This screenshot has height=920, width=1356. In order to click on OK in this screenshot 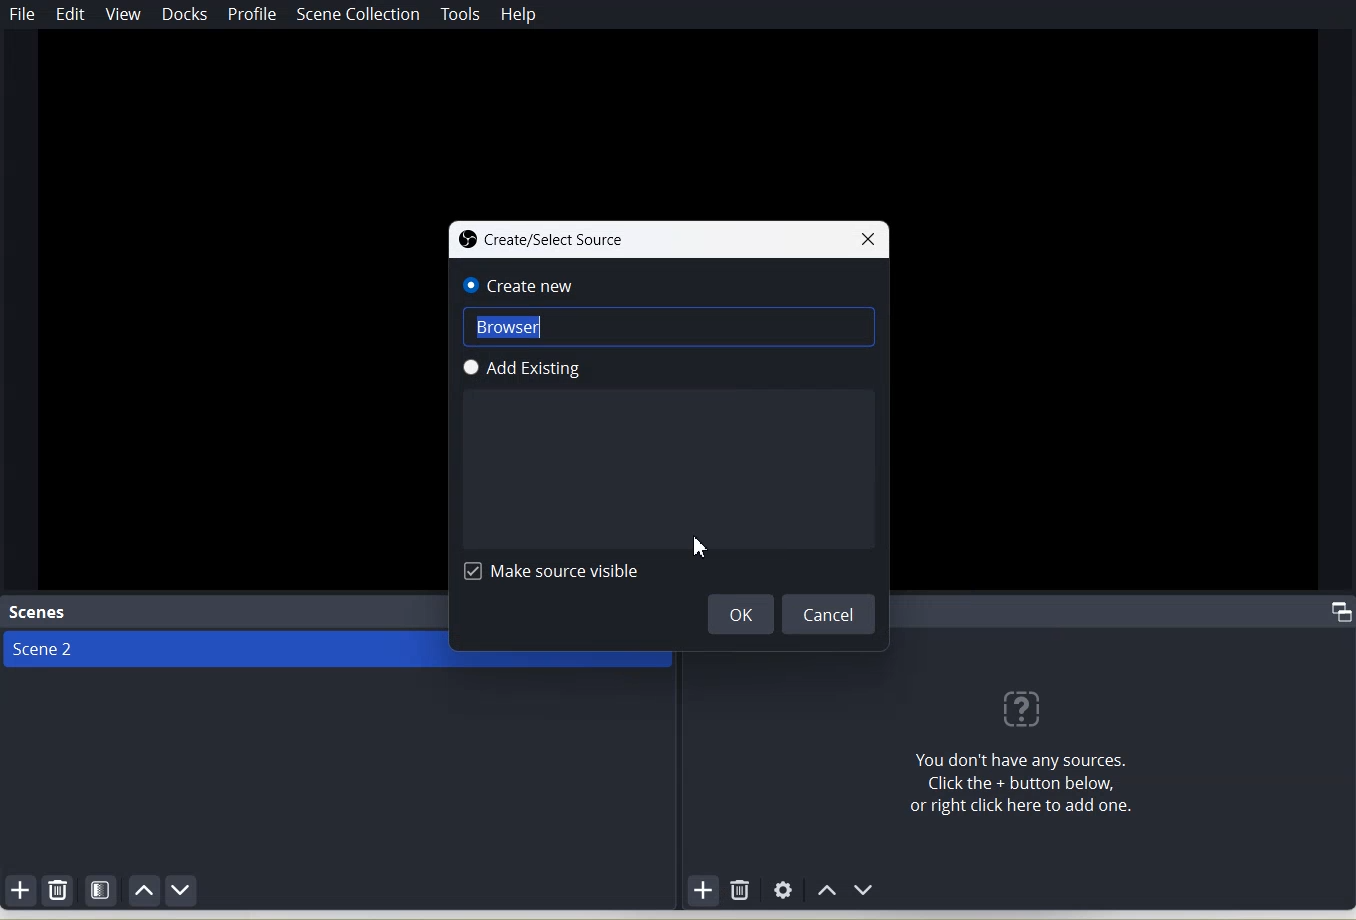, I will do `click(742, 613)`.